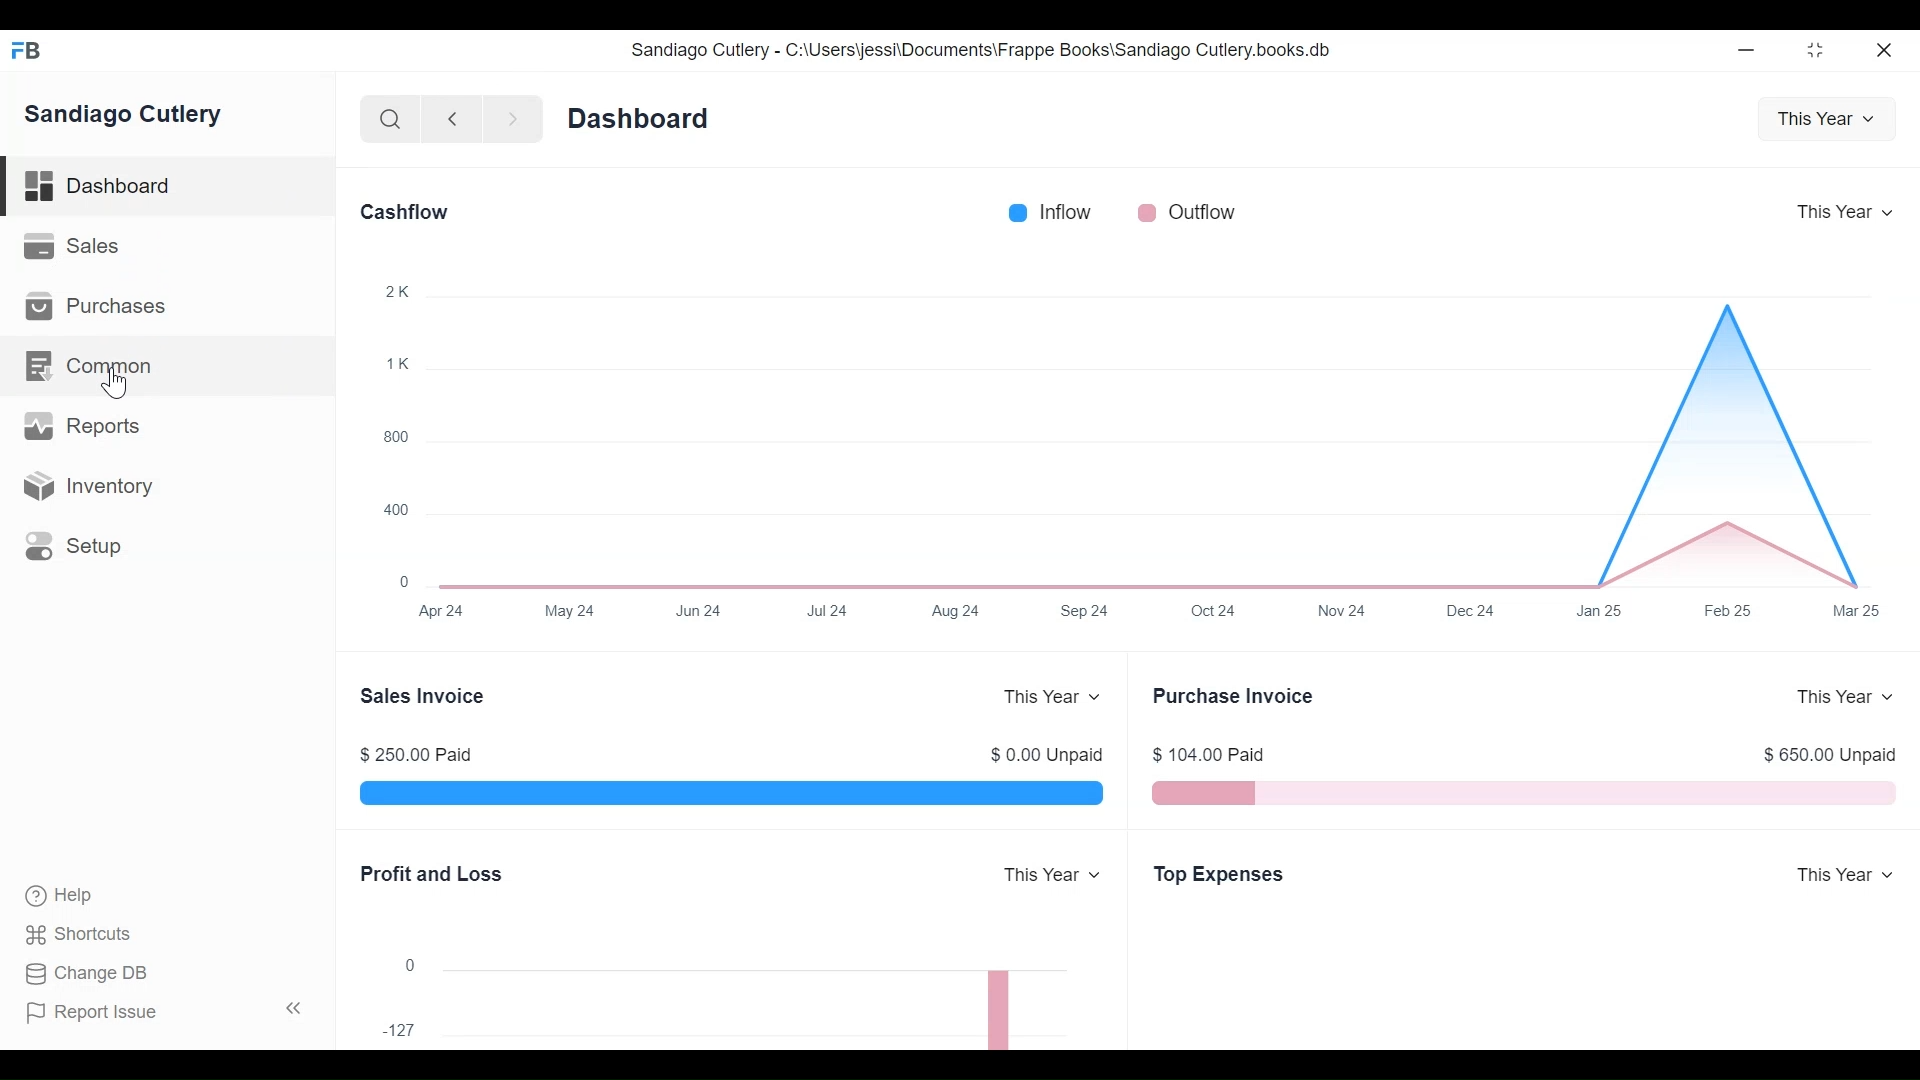 The width and height of the screenshot is (1920, 1080). What do you see at coordinates (1194, 211) in the screenshot?
I see `Outflow` at bounding box center [1194, 211].